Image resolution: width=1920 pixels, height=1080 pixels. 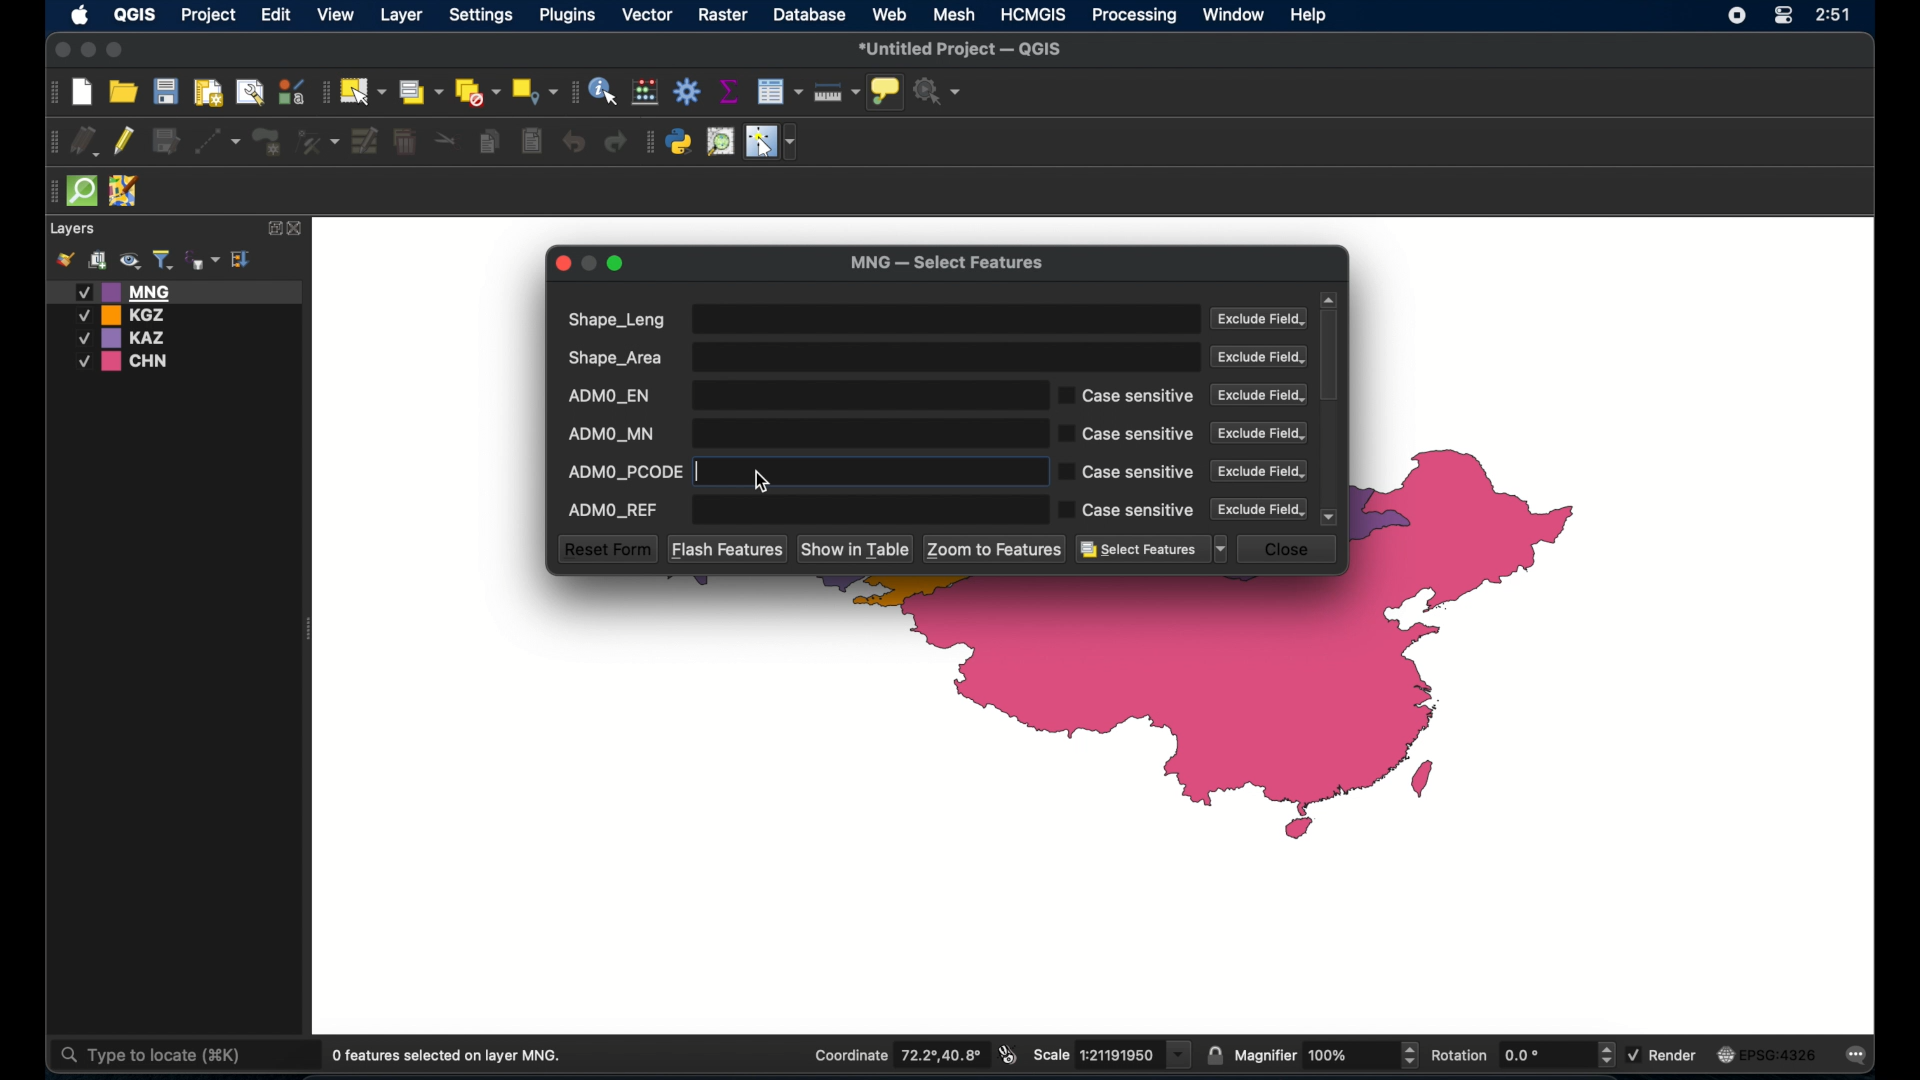 What do you see at coordinates (126, 315) in the screenshot?
I see `KGZ` at bounding box center [126, 315].